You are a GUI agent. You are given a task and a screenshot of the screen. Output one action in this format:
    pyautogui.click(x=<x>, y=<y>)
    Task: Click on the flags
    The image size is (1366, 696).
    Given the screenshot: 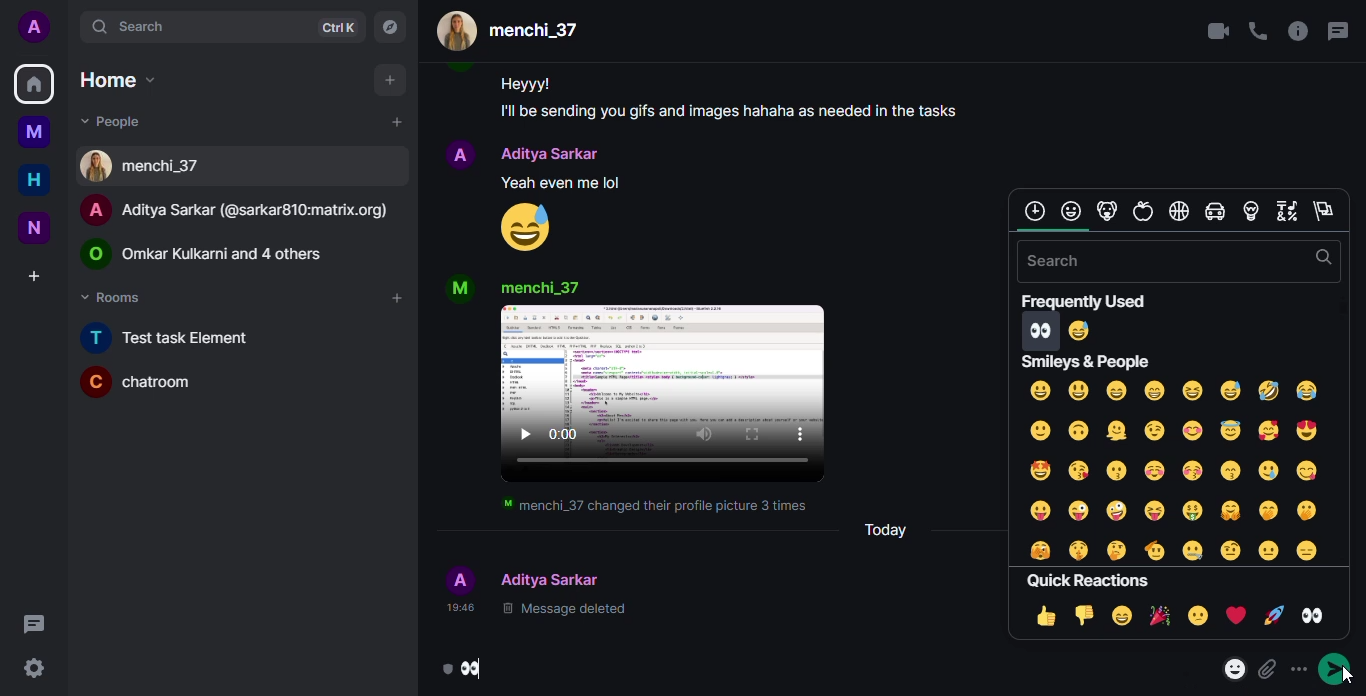 What is the action you would take?
    pyautogui.click(x=1323, y=212)
    